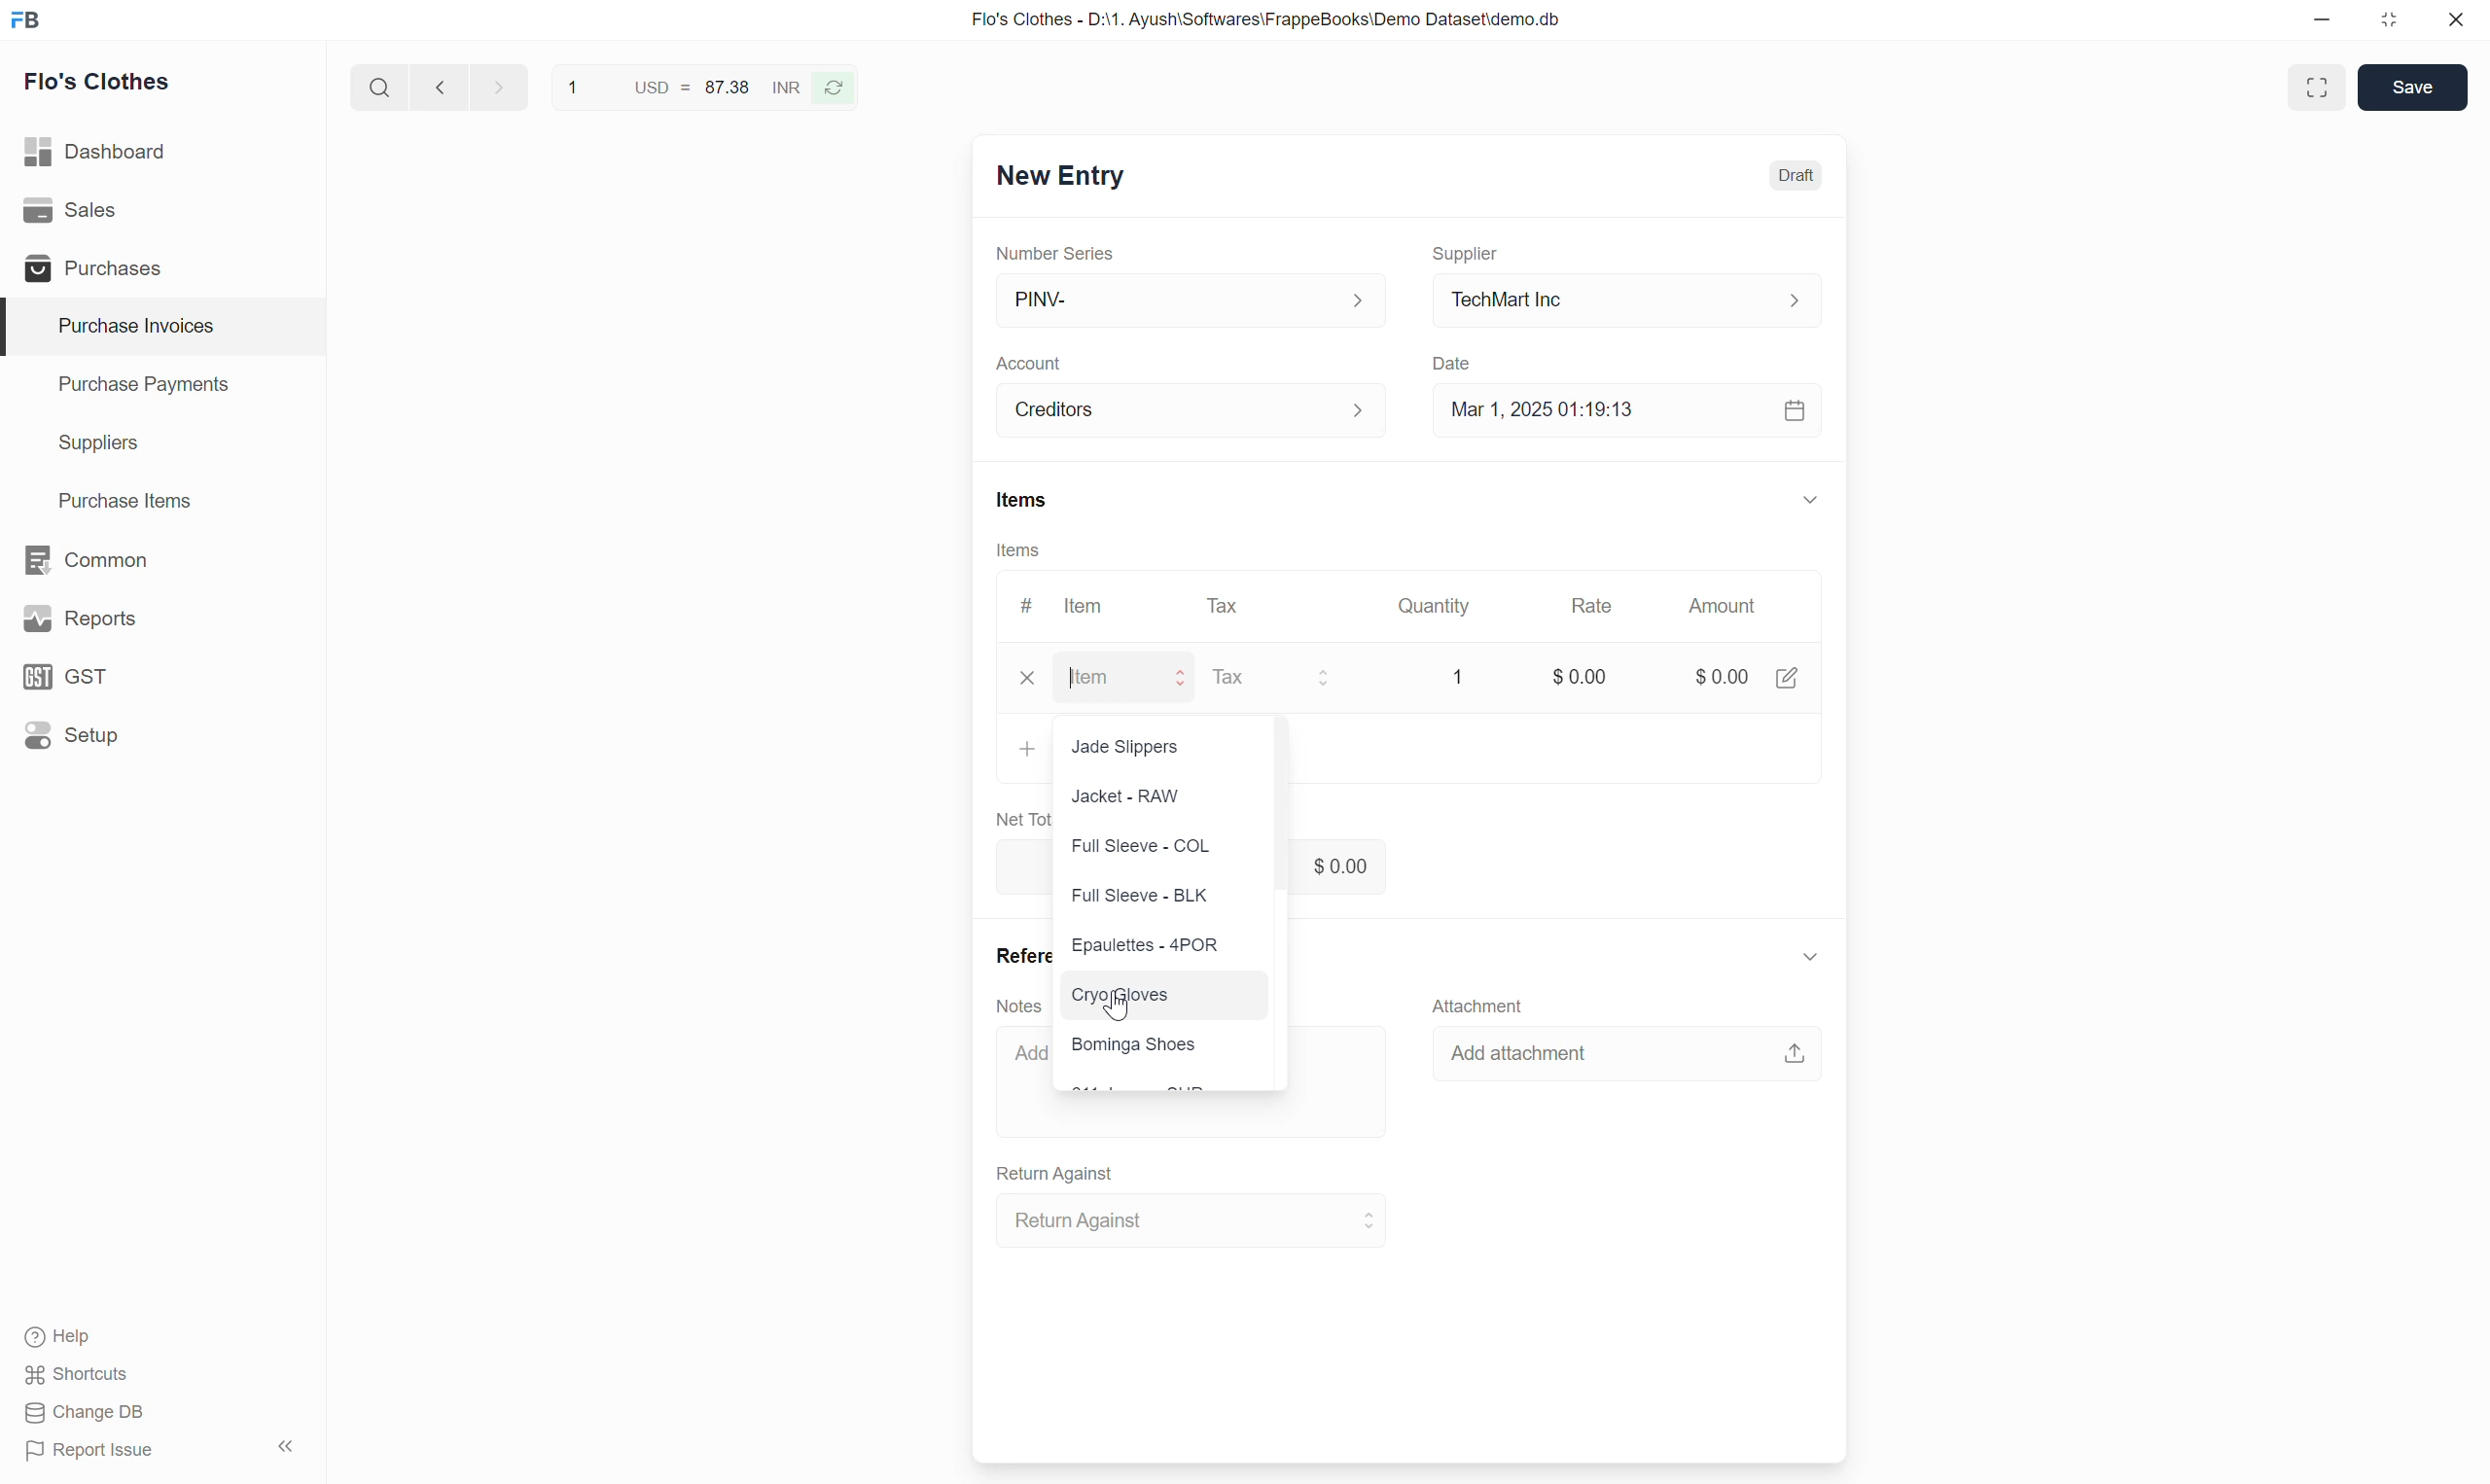 This screenshot has height=1484, width=2490. I want to click on Save, so click(2411, 86).